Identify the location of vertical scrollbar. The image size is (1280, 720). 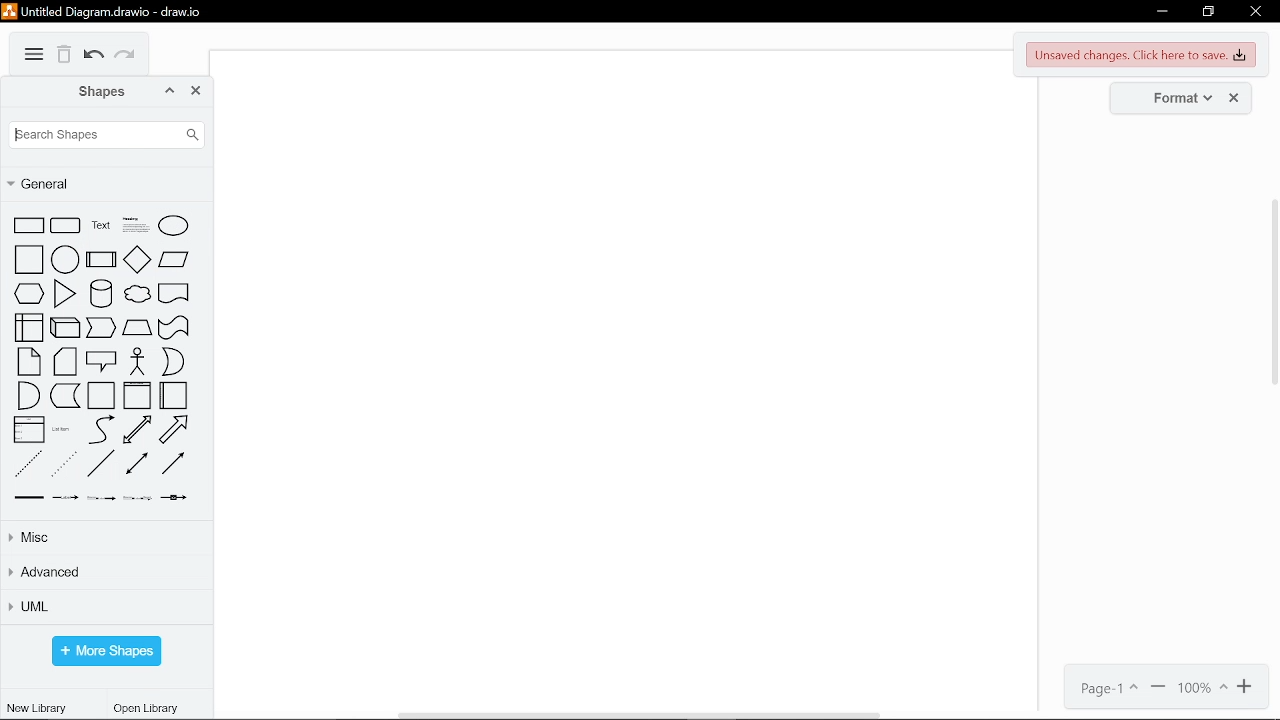
(1272, 291).